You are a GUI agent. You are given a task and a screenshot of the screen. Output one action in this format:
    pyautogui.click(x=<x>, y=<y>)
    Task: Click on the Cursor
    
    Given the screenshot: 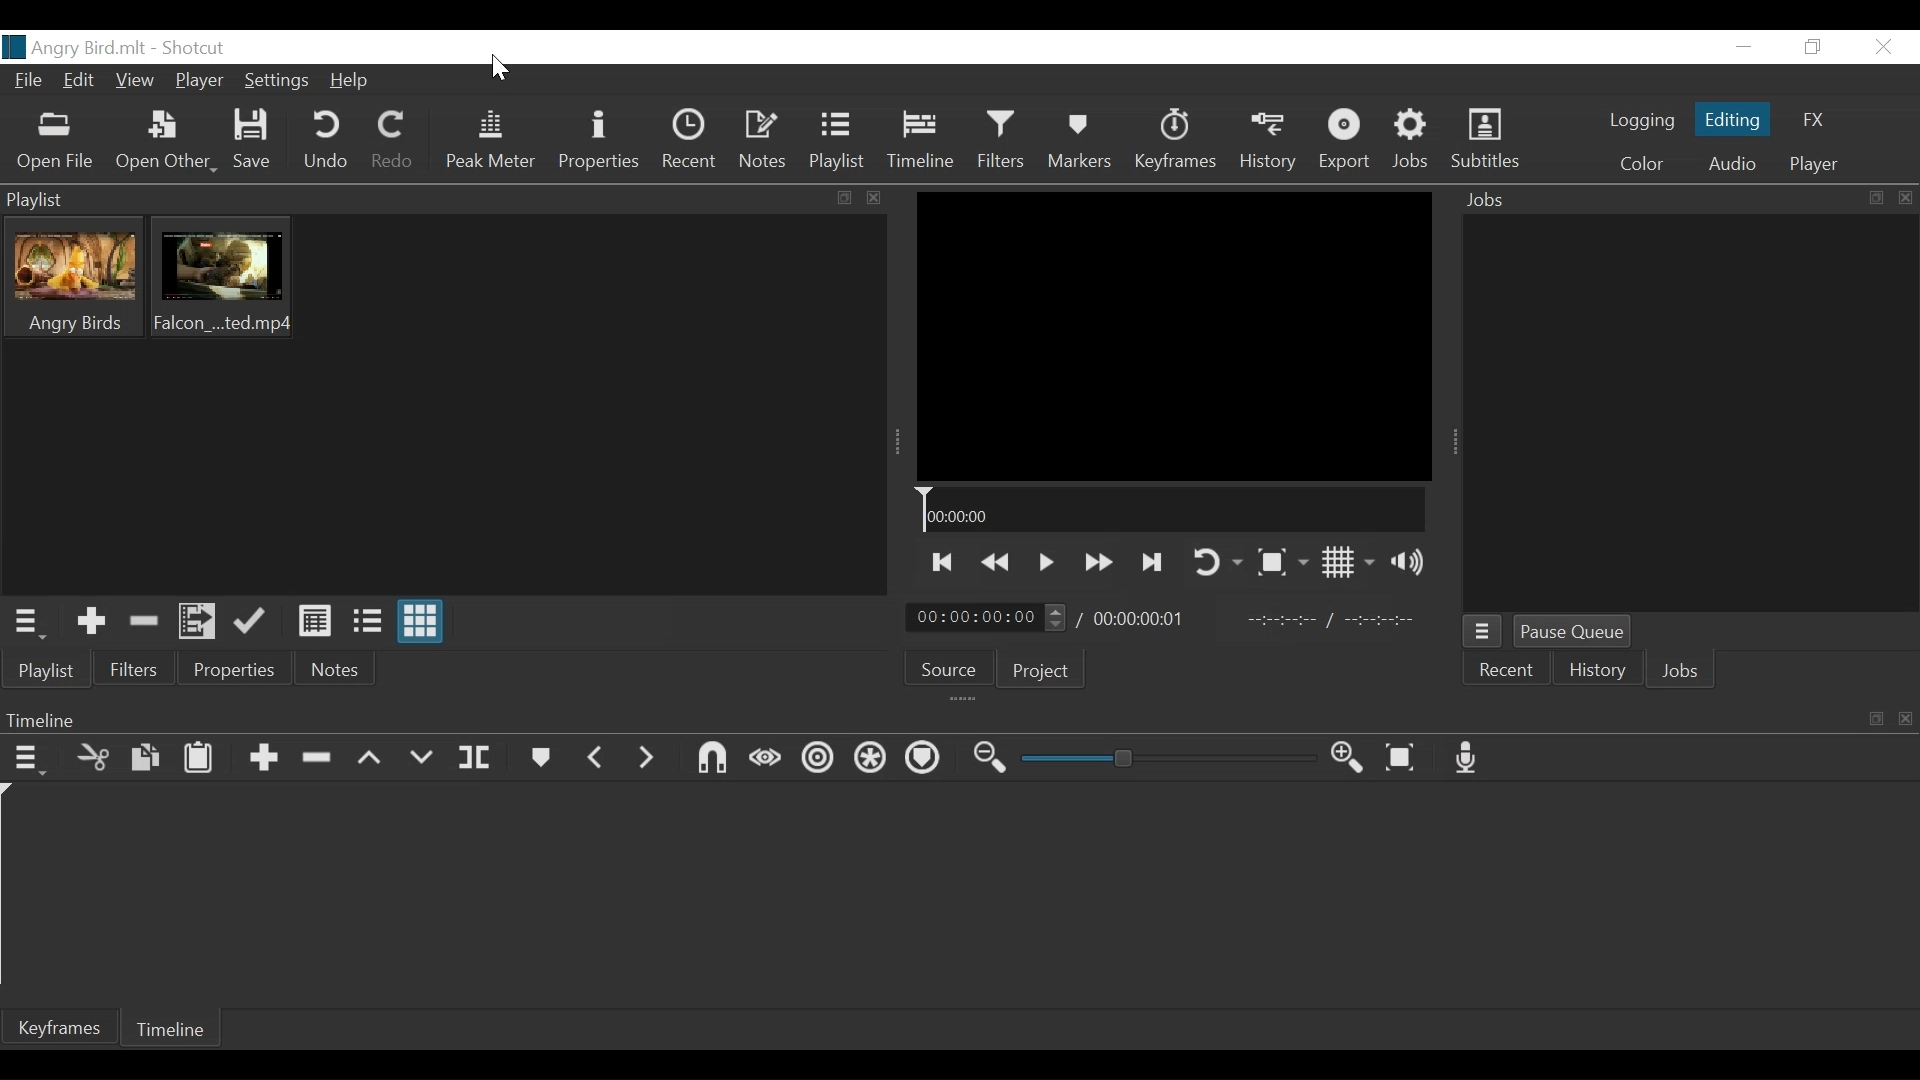 What is the action you would take?
    pyautogui.click(x=497, y=68)
    